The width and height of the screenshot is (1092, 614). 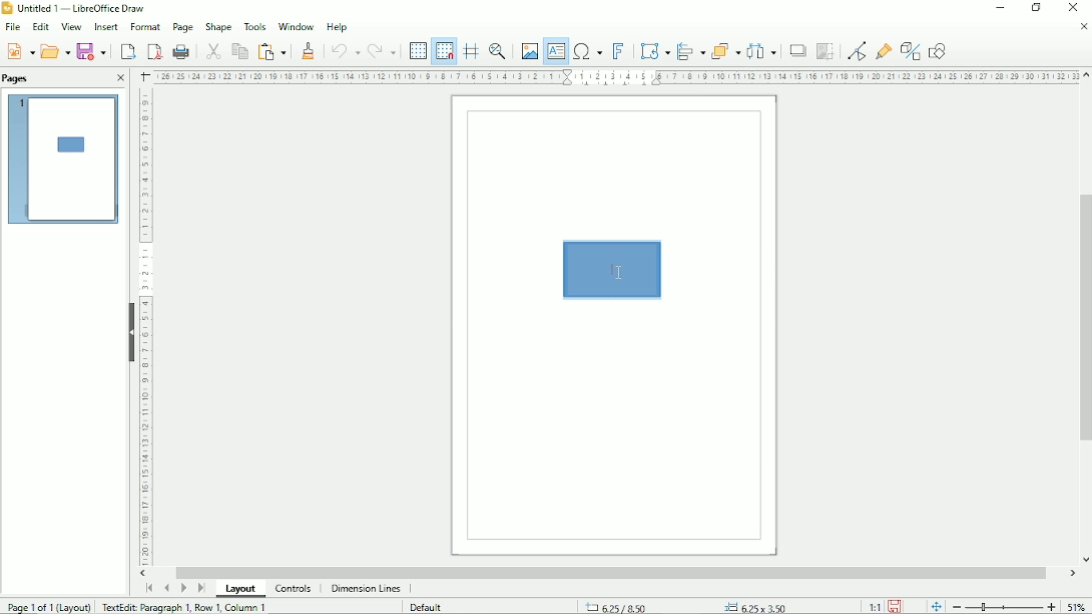 What do you see at coordinates (690, 49) in the screenshot?
I see `Align objects` at bounding box center [690, 49].